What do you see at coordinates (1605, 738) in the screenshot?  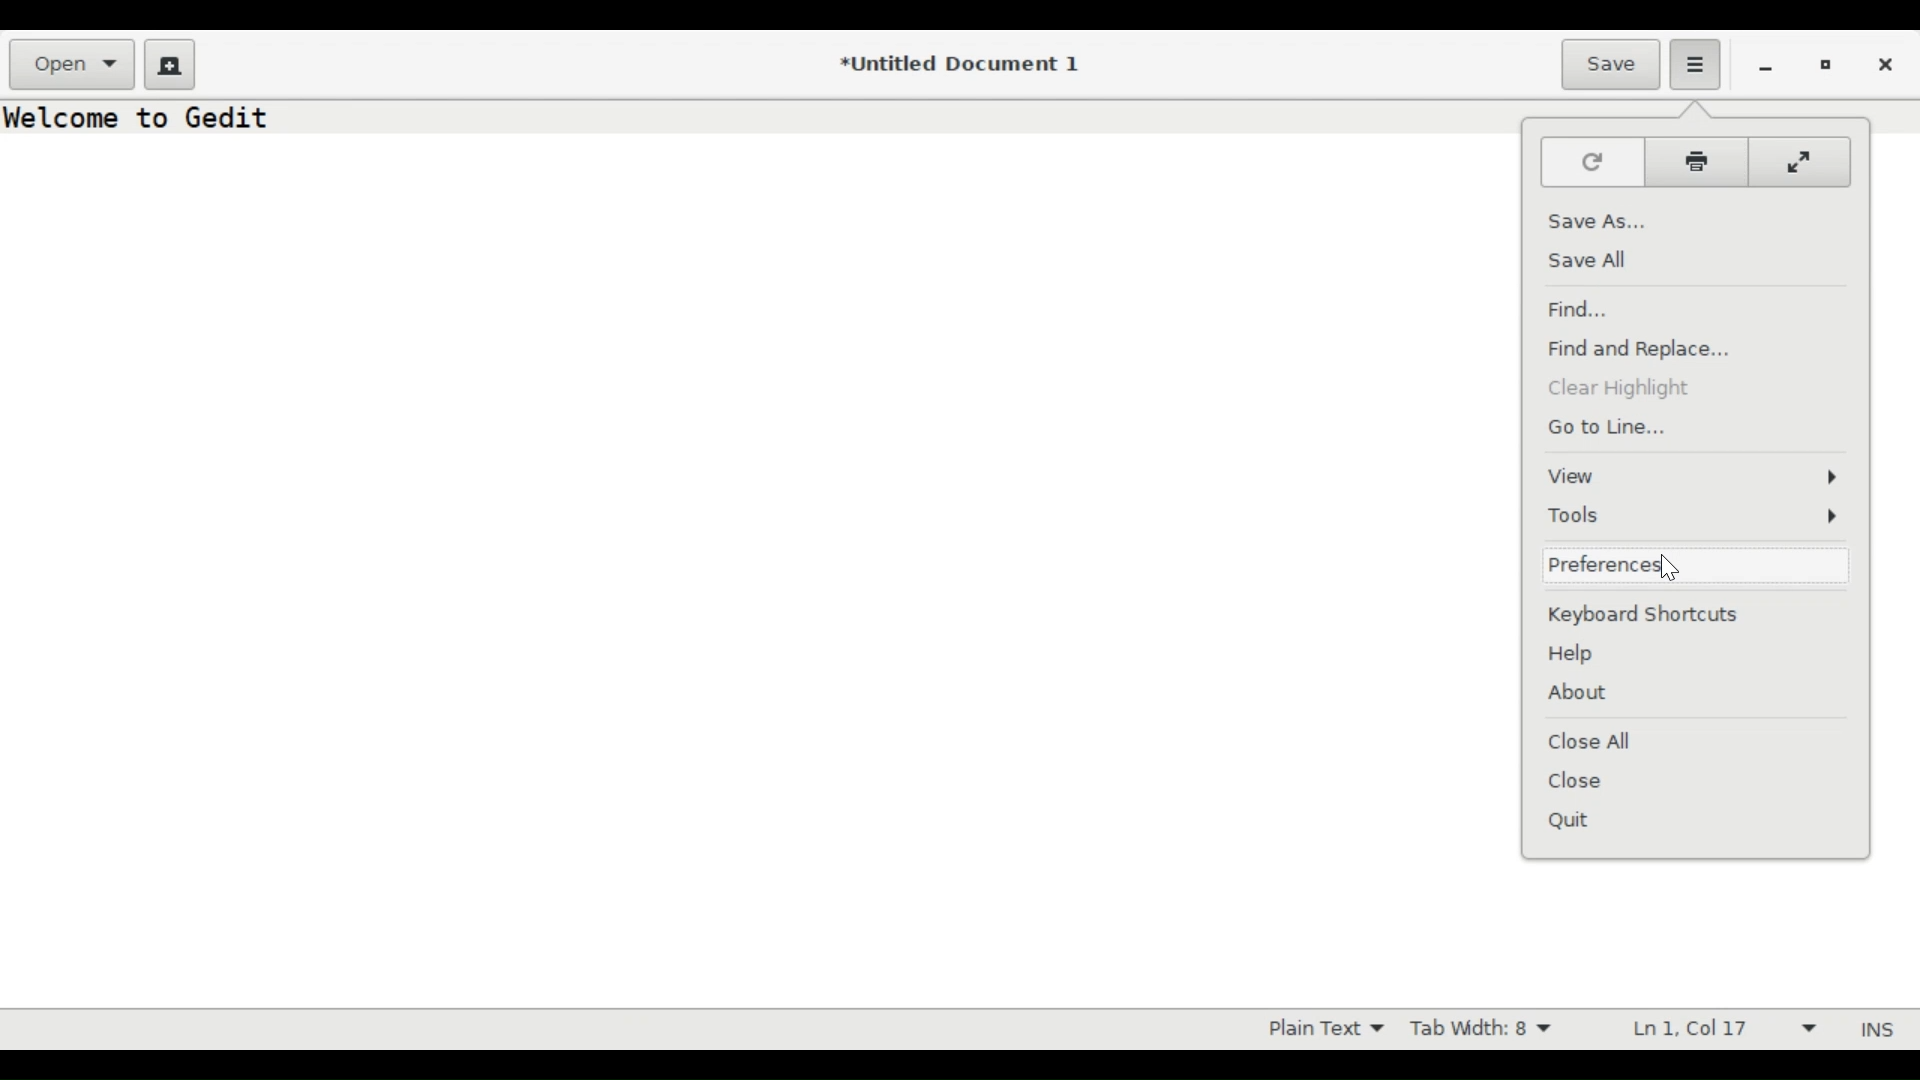 I see `Close All` at bounding box center [1605, 738].